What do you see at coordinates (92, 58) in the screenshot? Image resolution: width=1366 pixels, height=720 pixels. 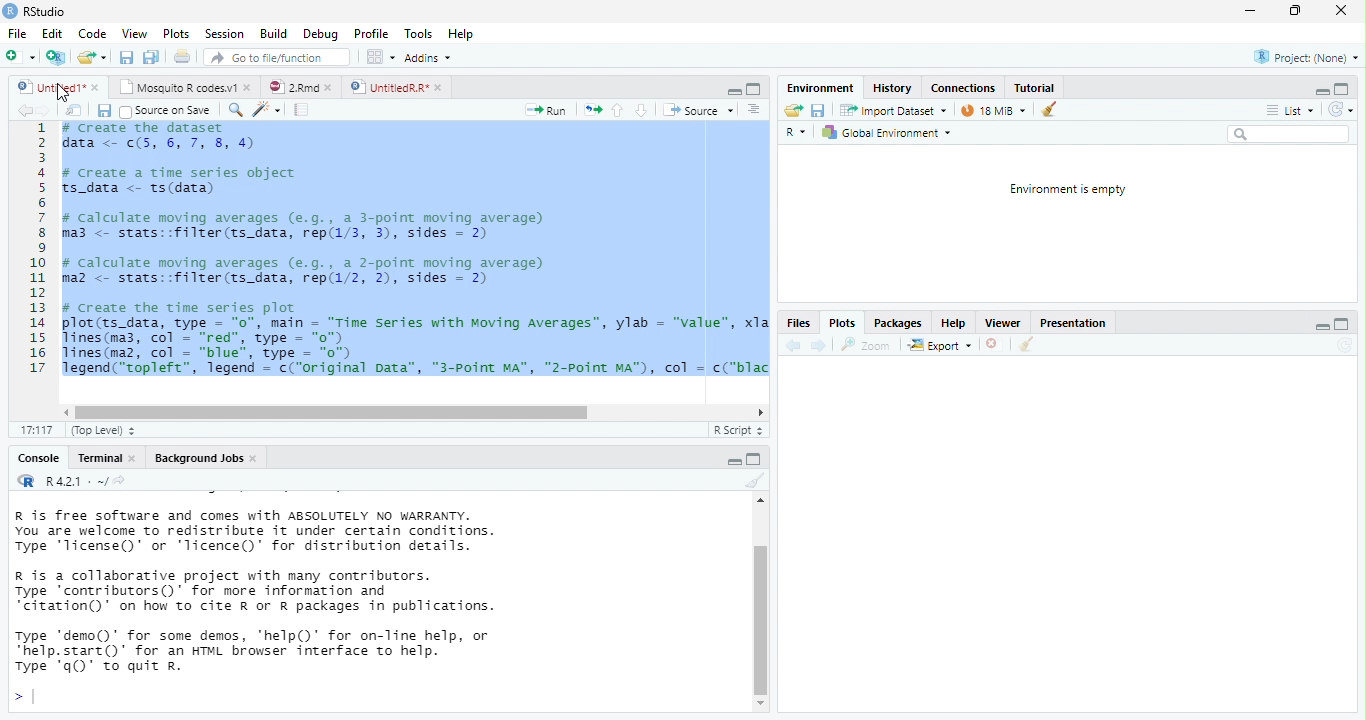 I see `open an existing file` at bounding box center [92, 58].